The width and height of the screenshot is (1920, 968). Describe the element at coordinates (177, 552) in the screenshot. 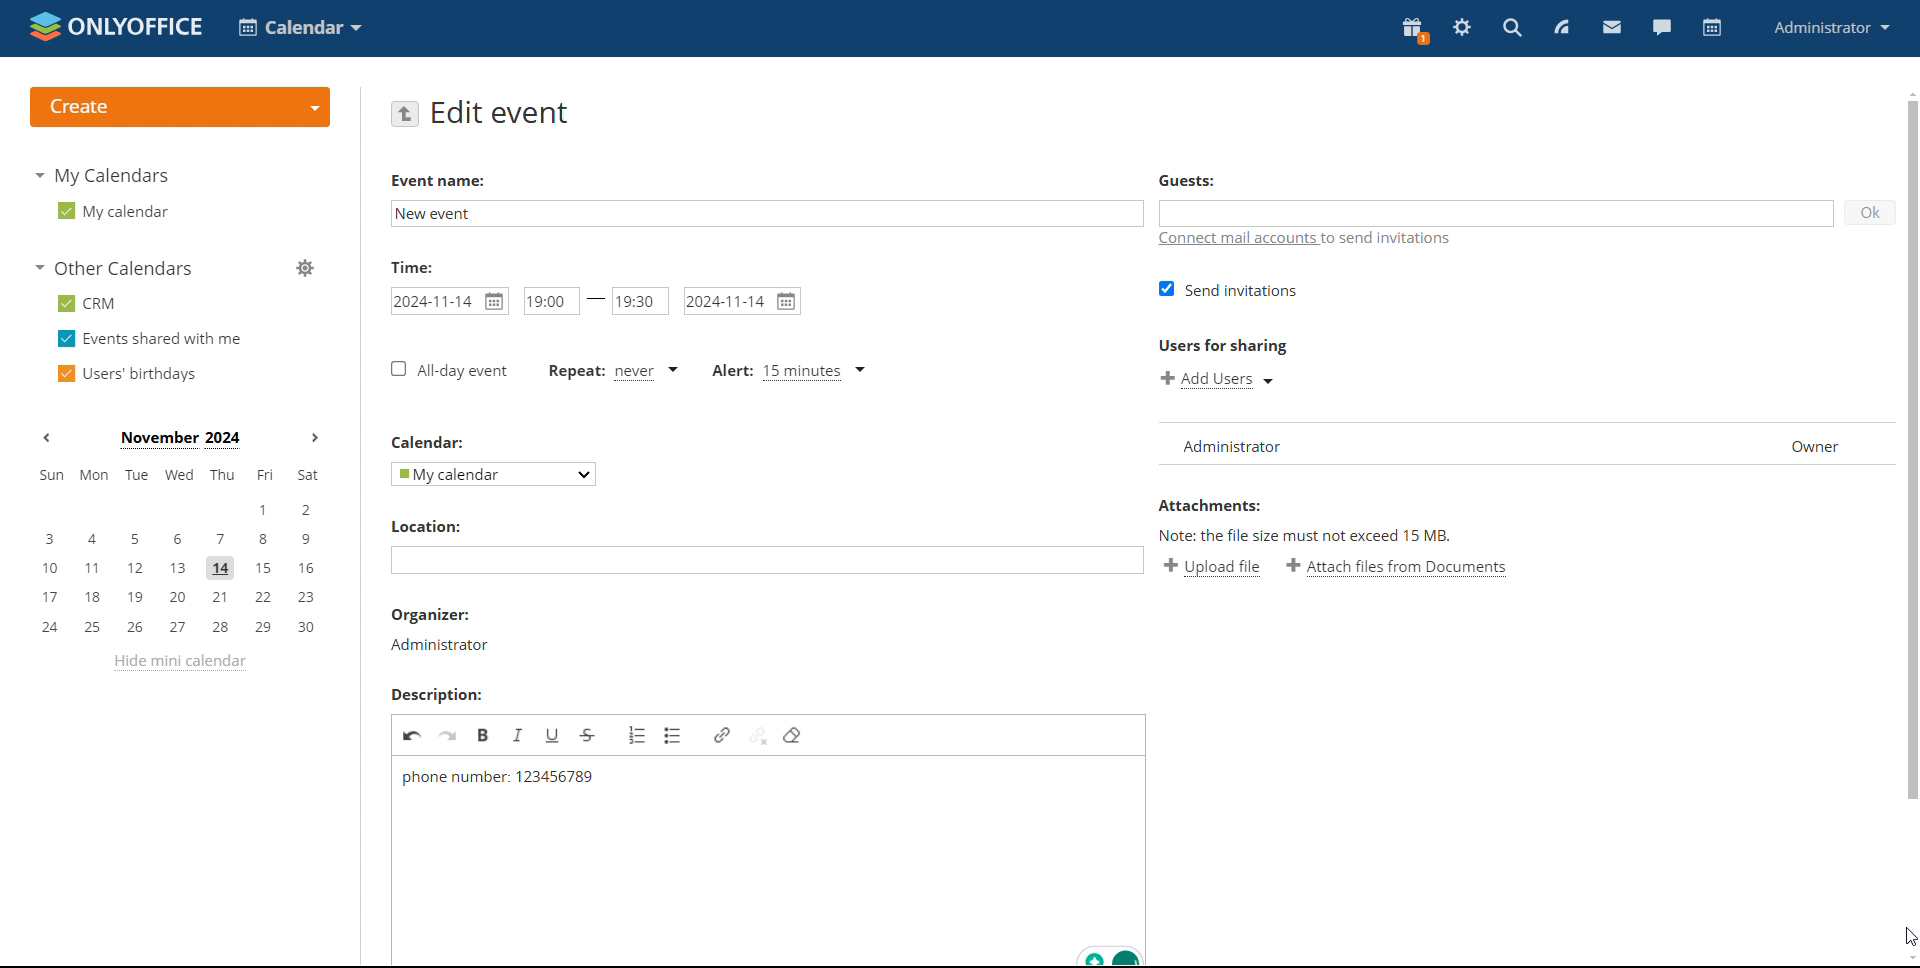

I see `mini calendar` at that location.